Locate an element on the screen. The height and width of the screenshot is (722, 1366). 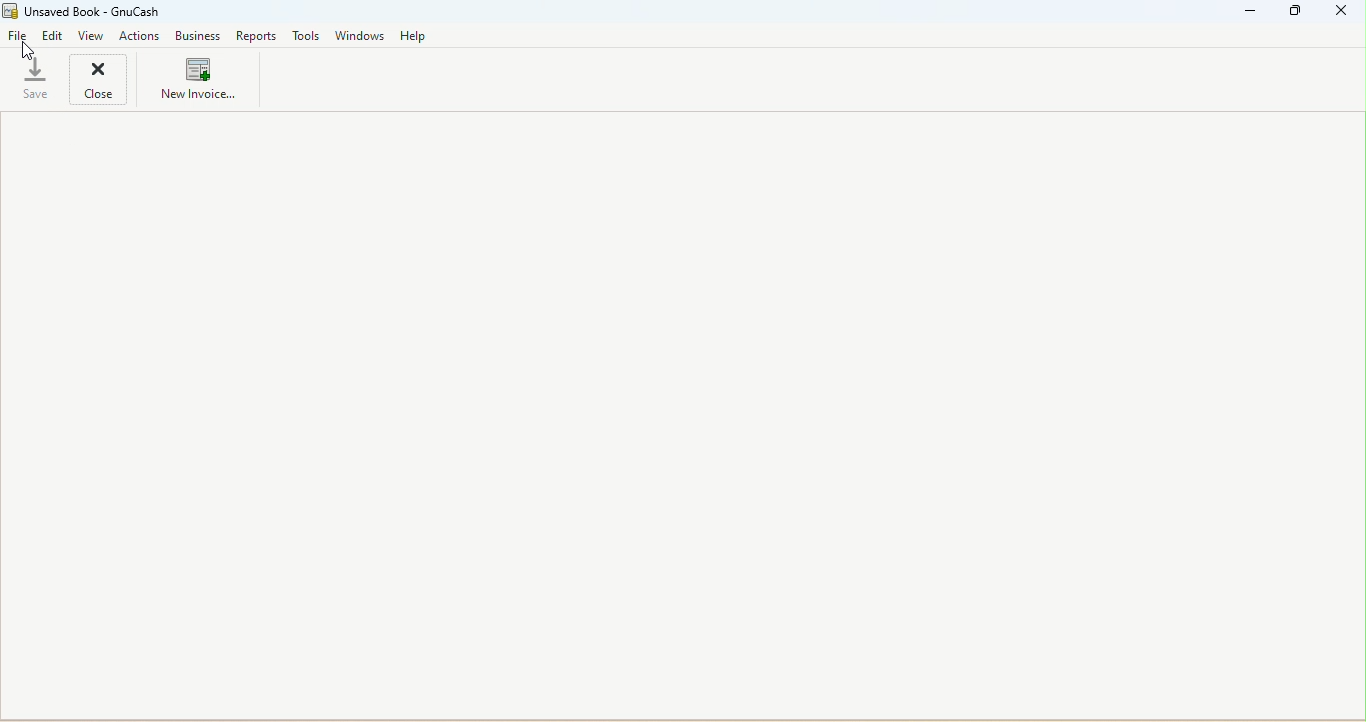
Actions is located at coordinates (141, 36).